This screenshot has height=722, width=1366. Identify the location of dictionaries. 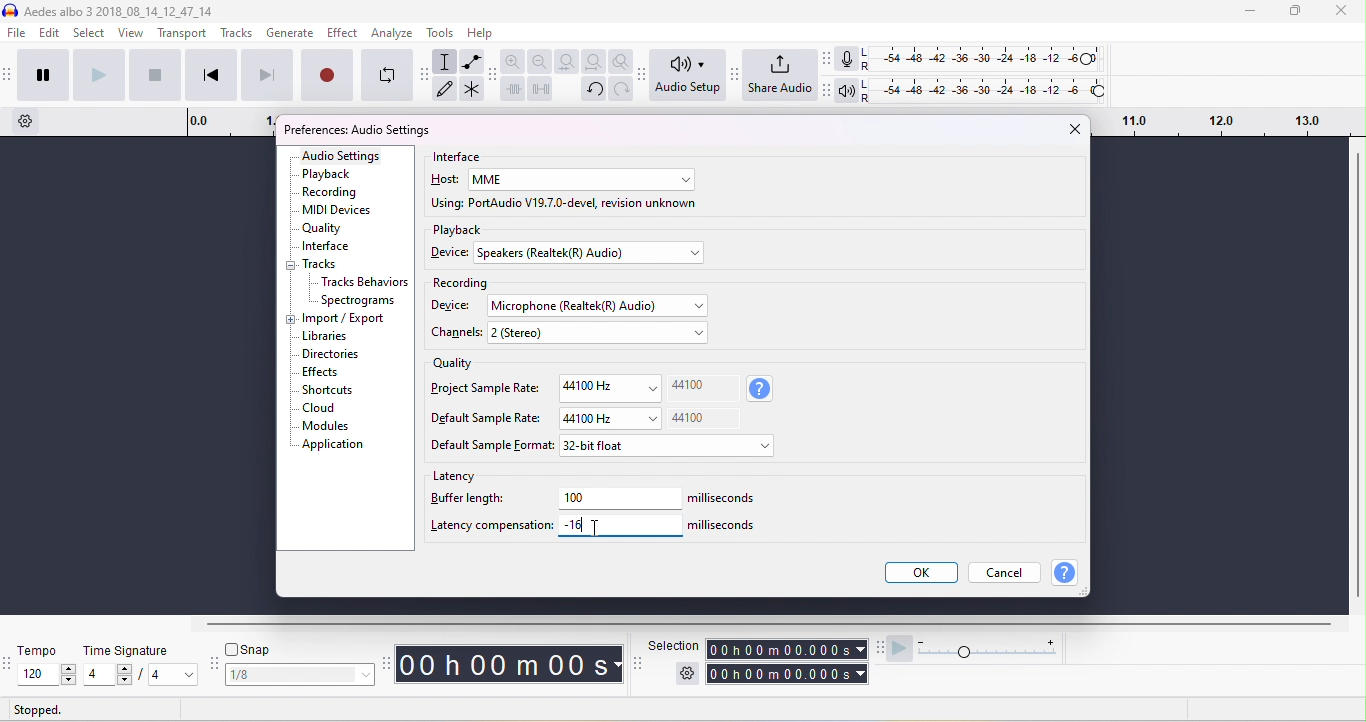
(331, 355).